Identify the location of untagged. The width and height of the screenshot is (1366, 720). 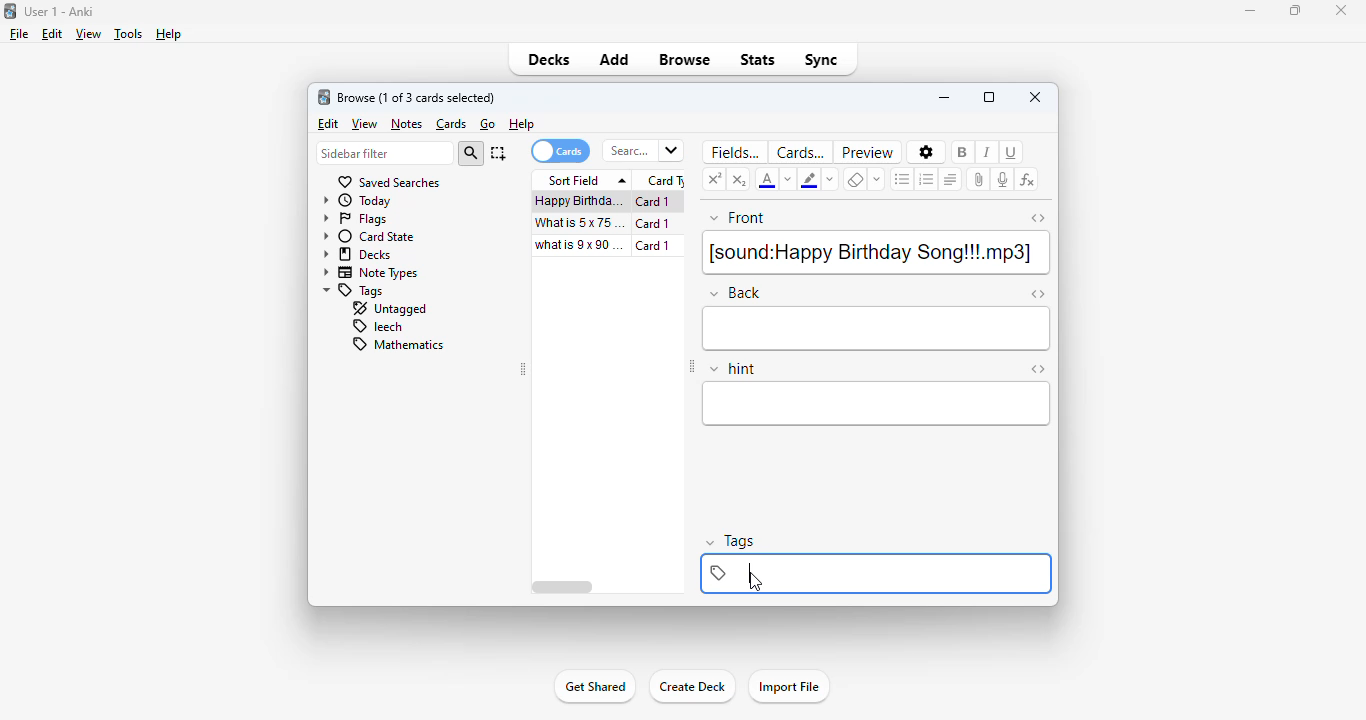
(388, 309).